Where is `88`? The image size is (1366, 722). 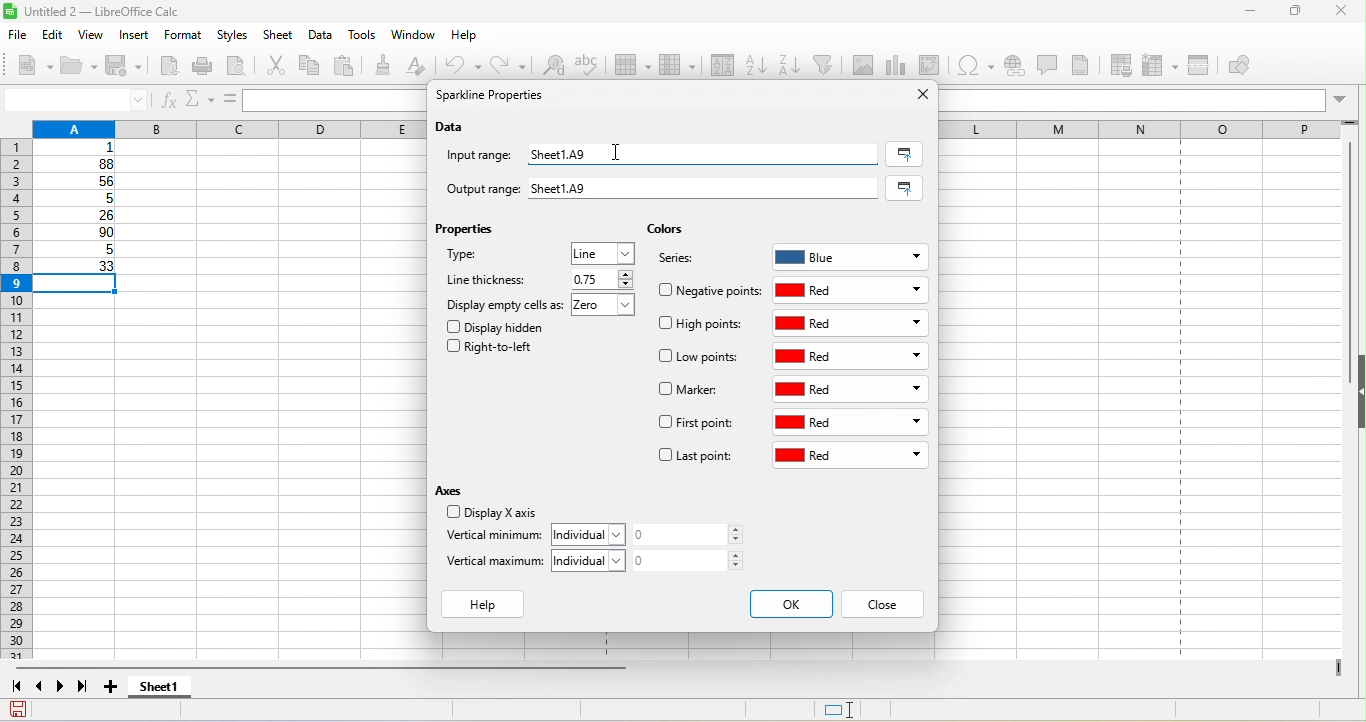 88 is located at coordinates (77, 164).